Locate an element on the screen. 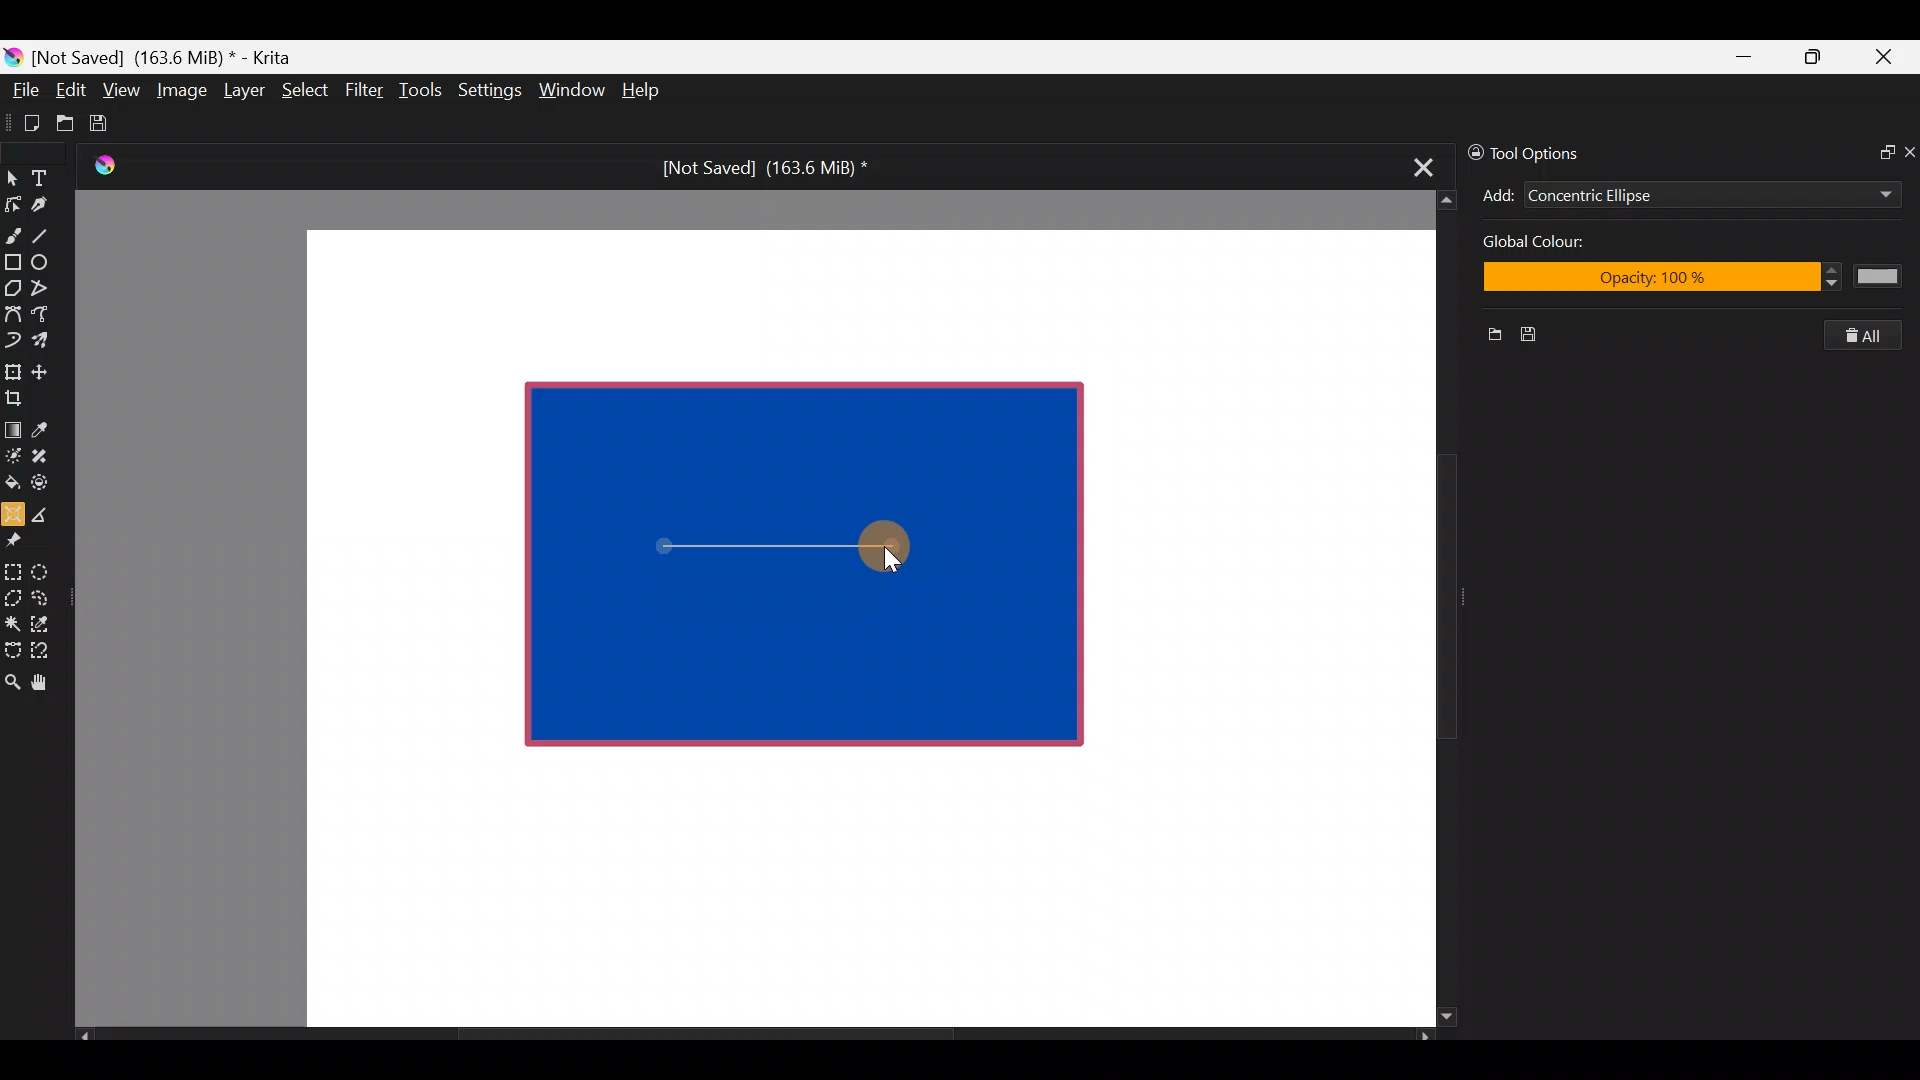 The image size is (1920, 1080). Tools is located at coordinates (424, 91).